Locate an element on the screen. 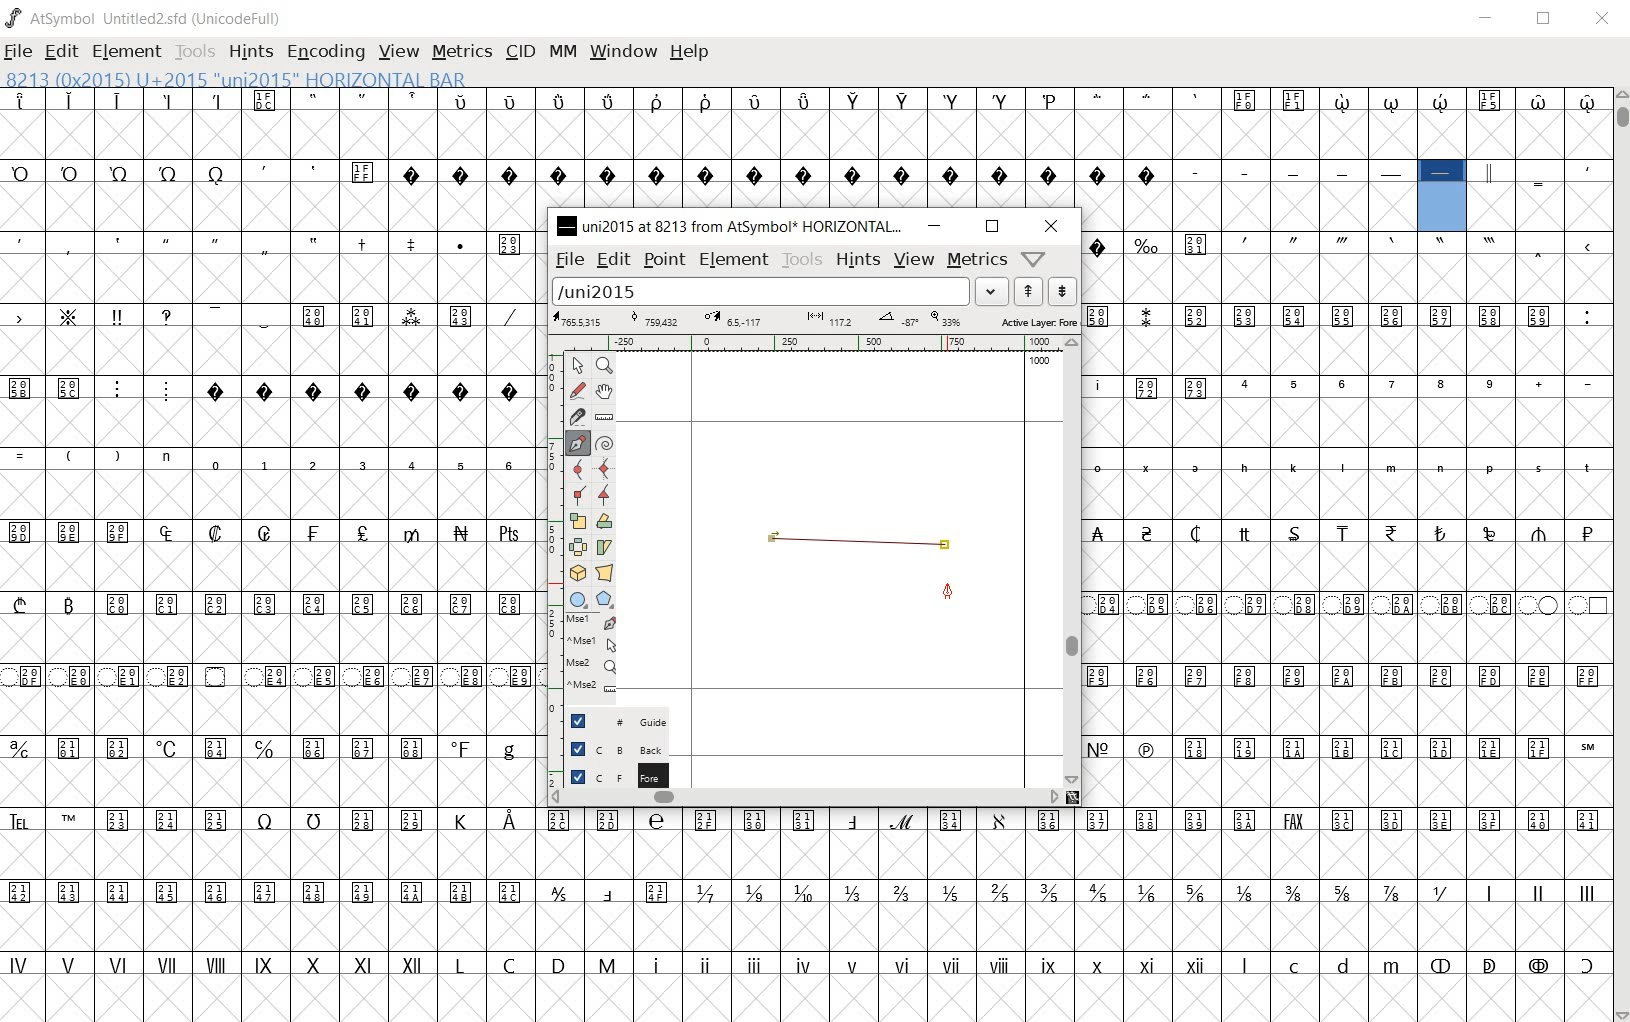 Image resolution: width=1630 pixels, height=1022 pixels. EDIT is located at coordinates (61, 51).